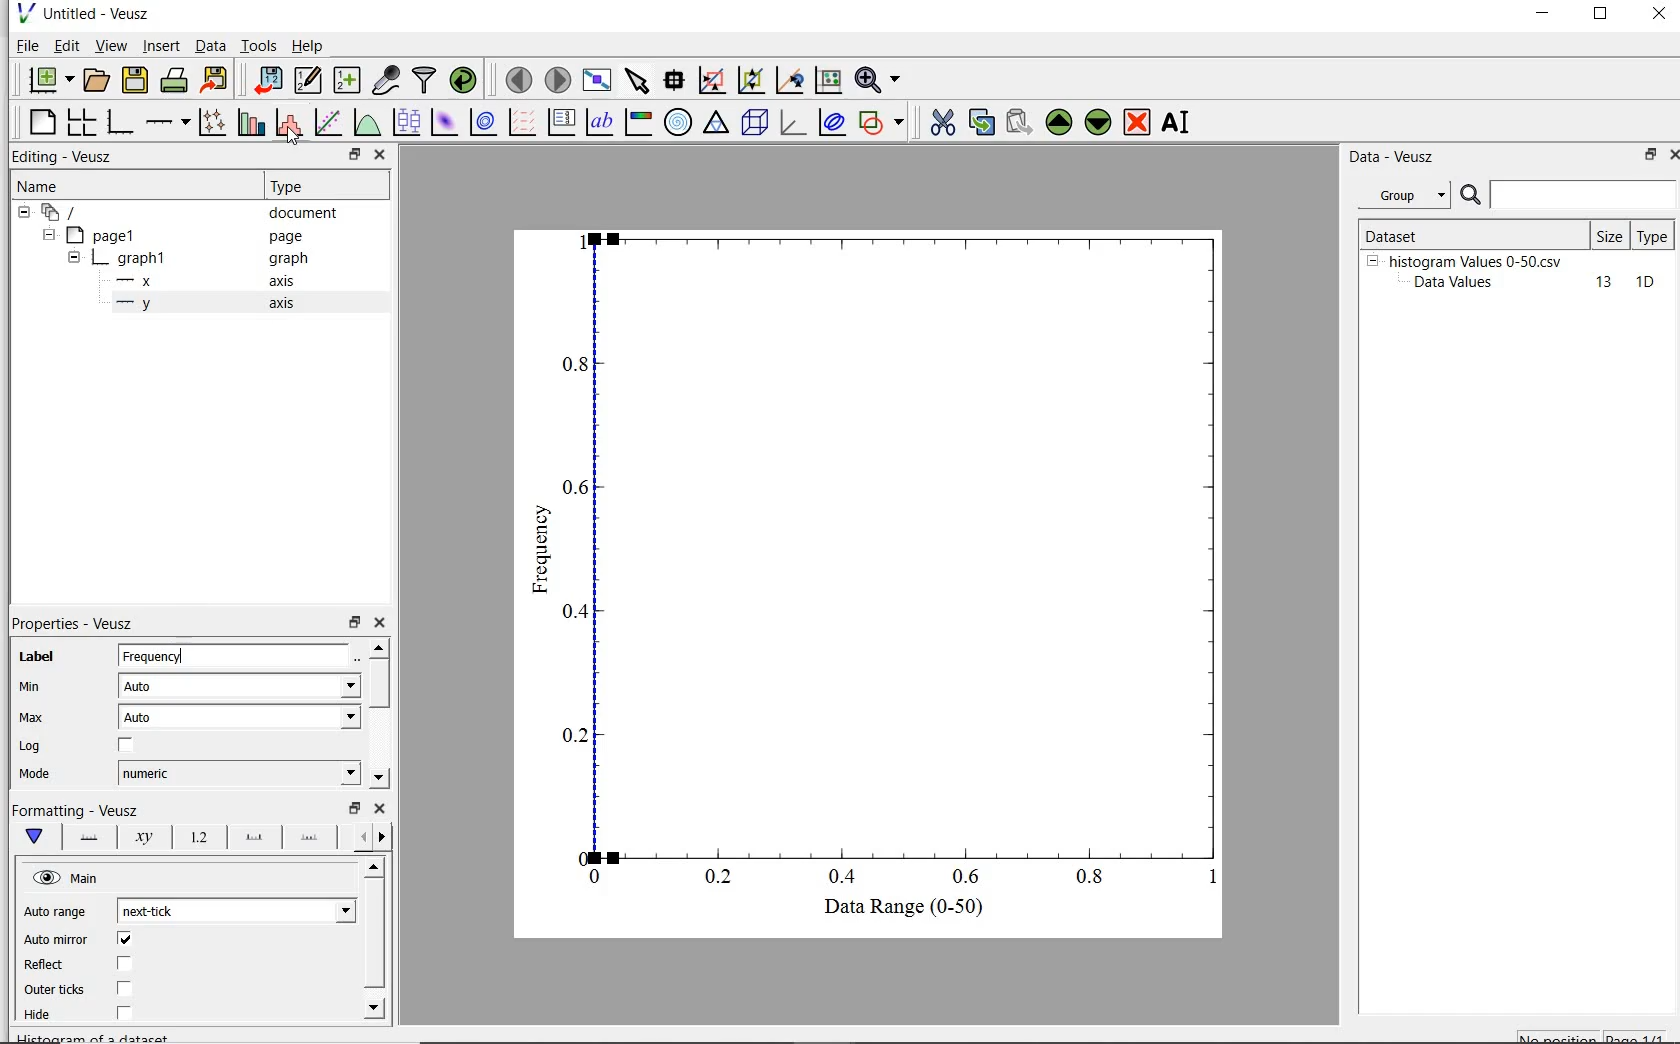 This screenshot has width=1680, height=1044. I want to click on select items from the graph scroll, so click(638, 78).